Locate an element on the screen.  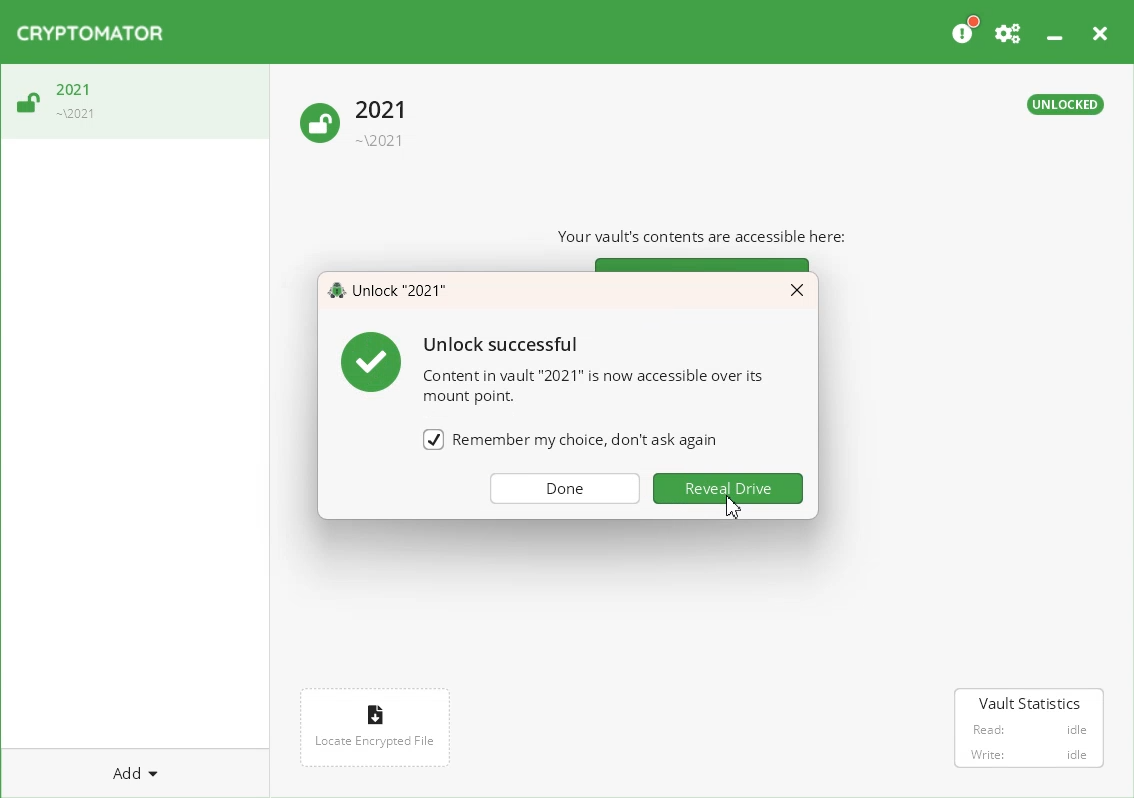
Unlock Vault is located at coordinates (135, 103).